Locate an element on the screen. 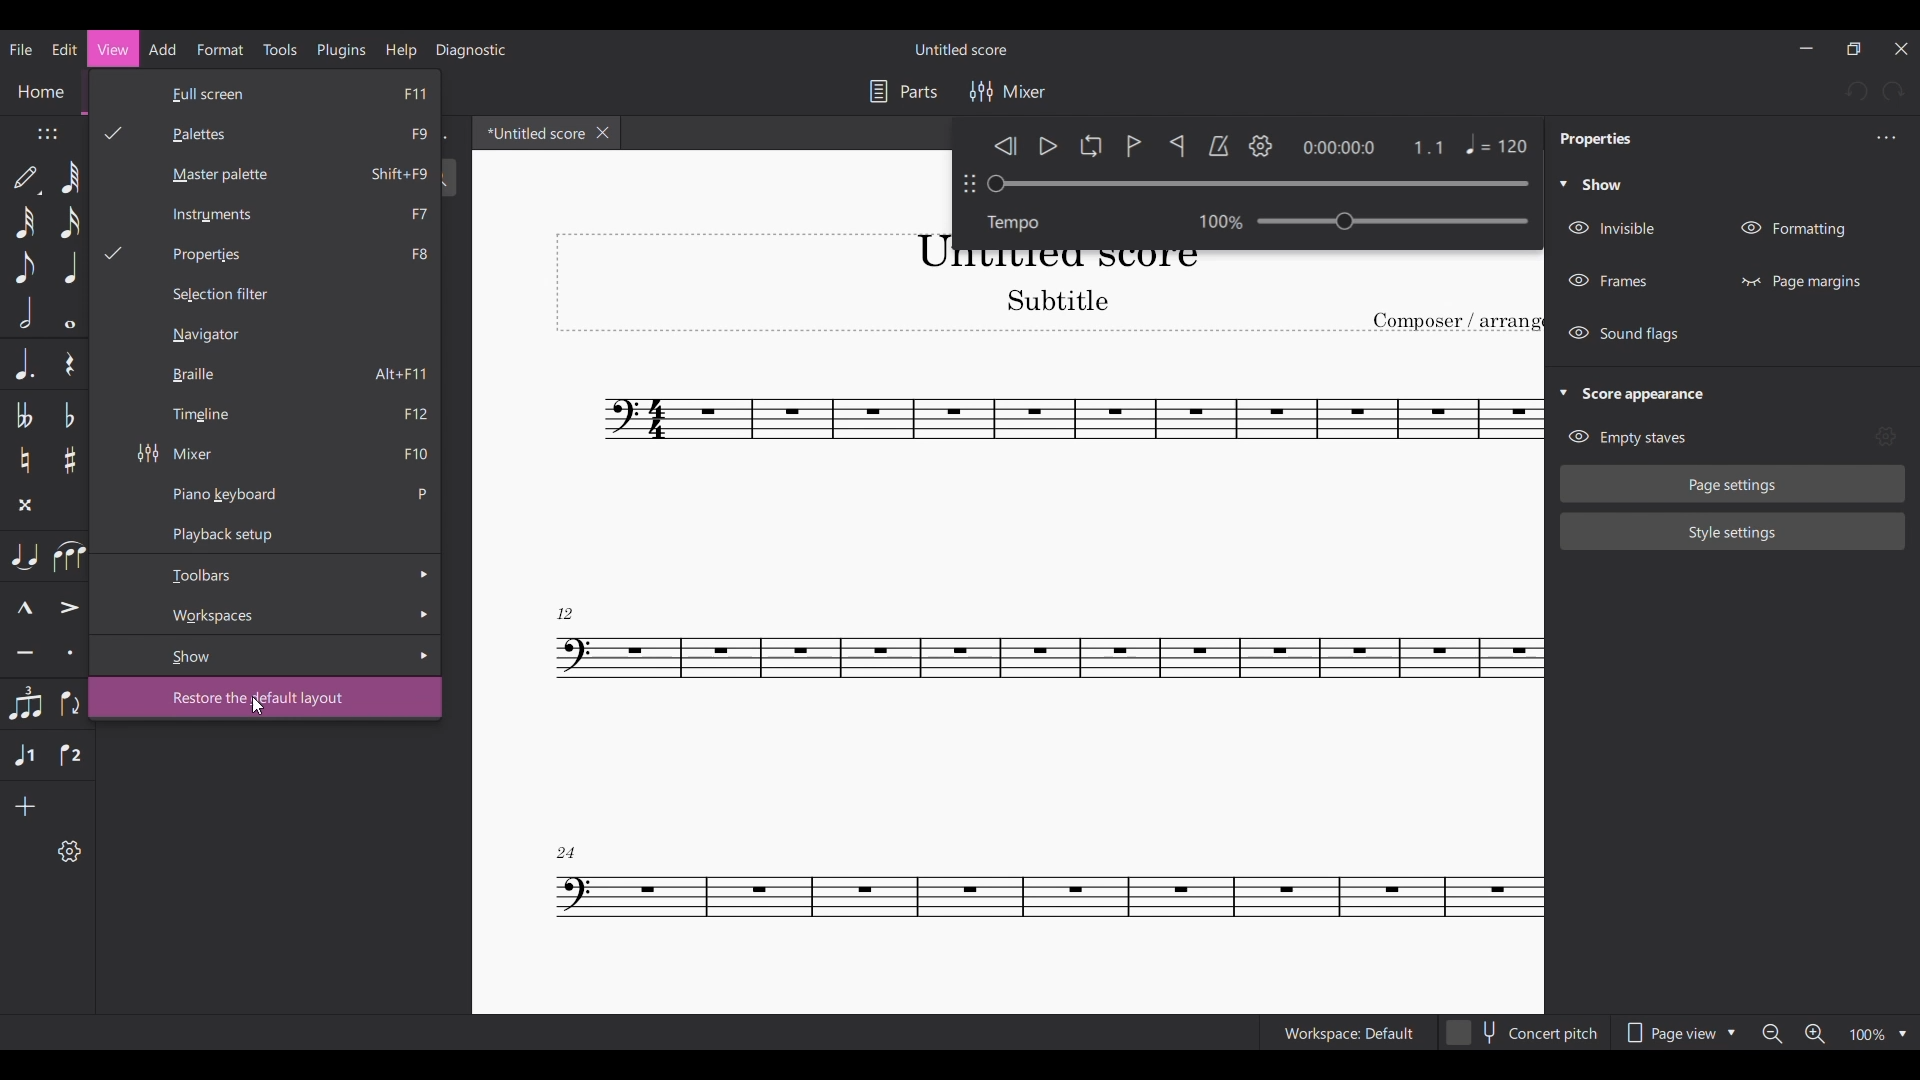 The image size is (1920, 1080). Playback setup is located at coordinates (283, 532).